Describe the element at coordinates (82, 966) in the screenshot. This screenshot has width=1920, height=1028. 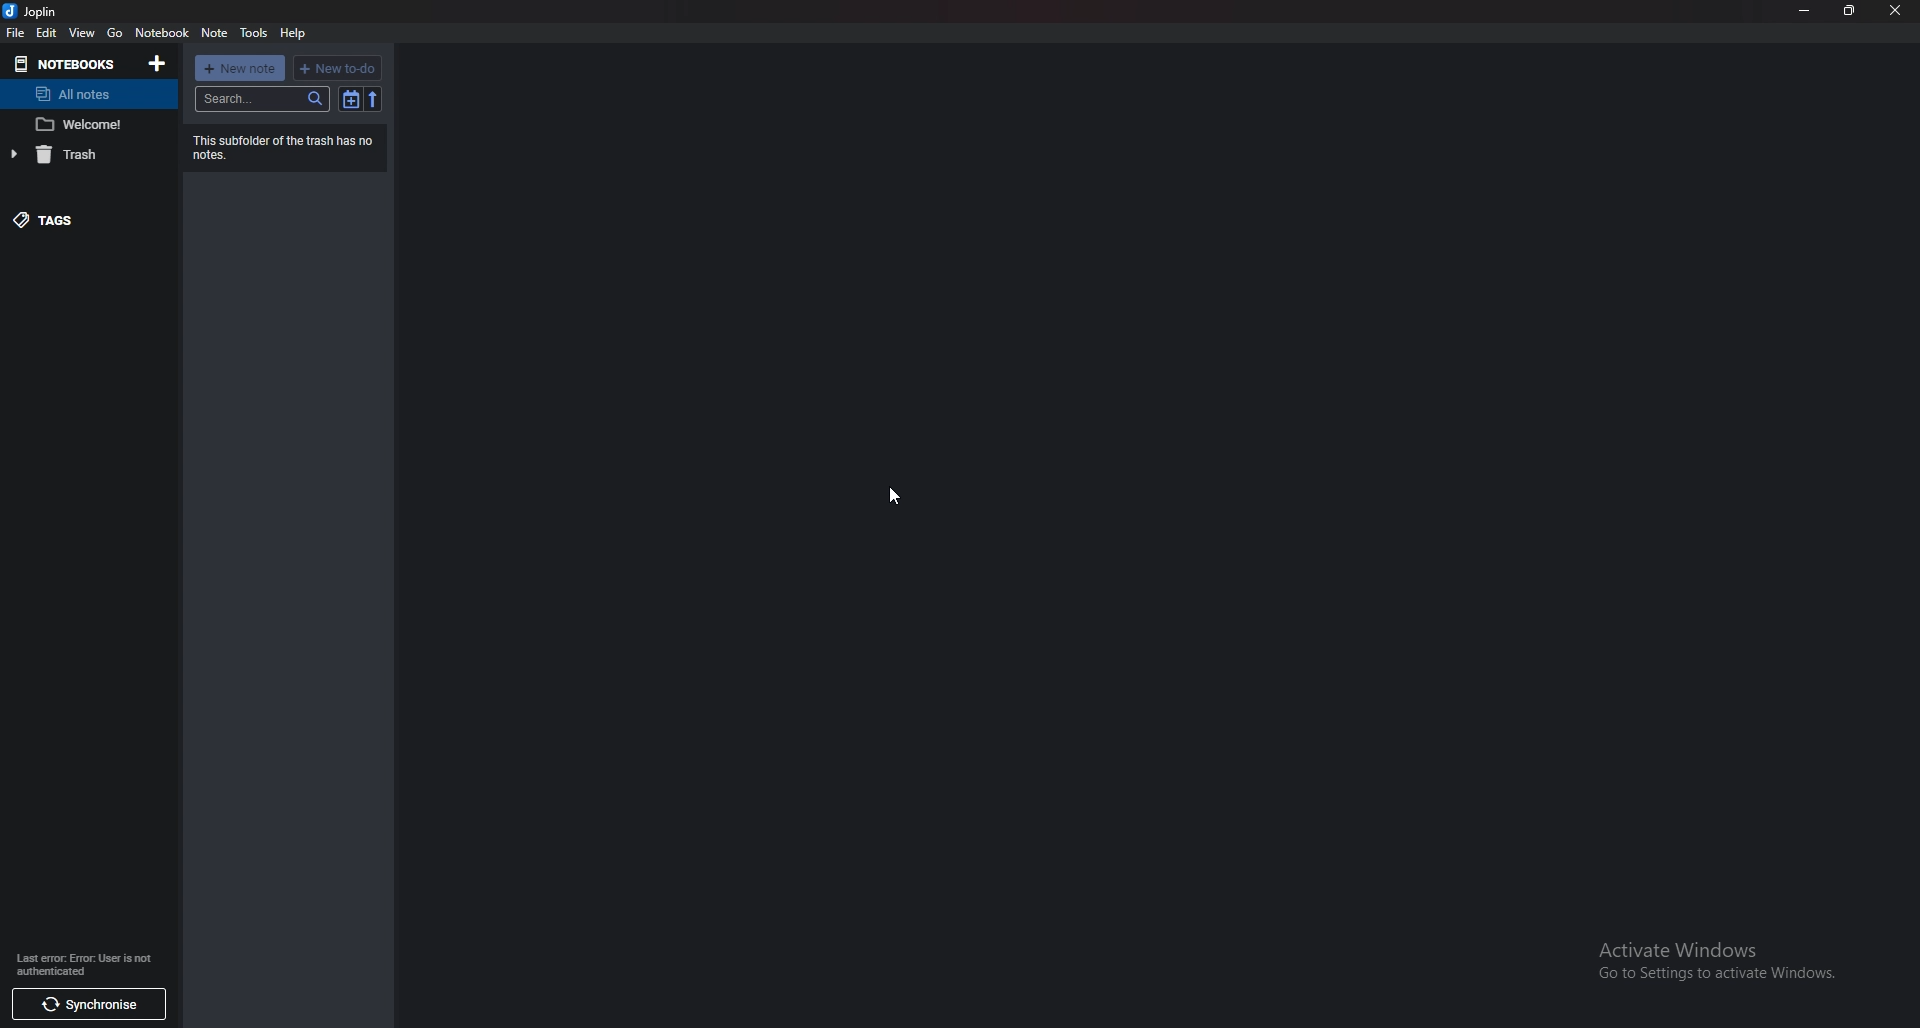
I see `info` at that location.